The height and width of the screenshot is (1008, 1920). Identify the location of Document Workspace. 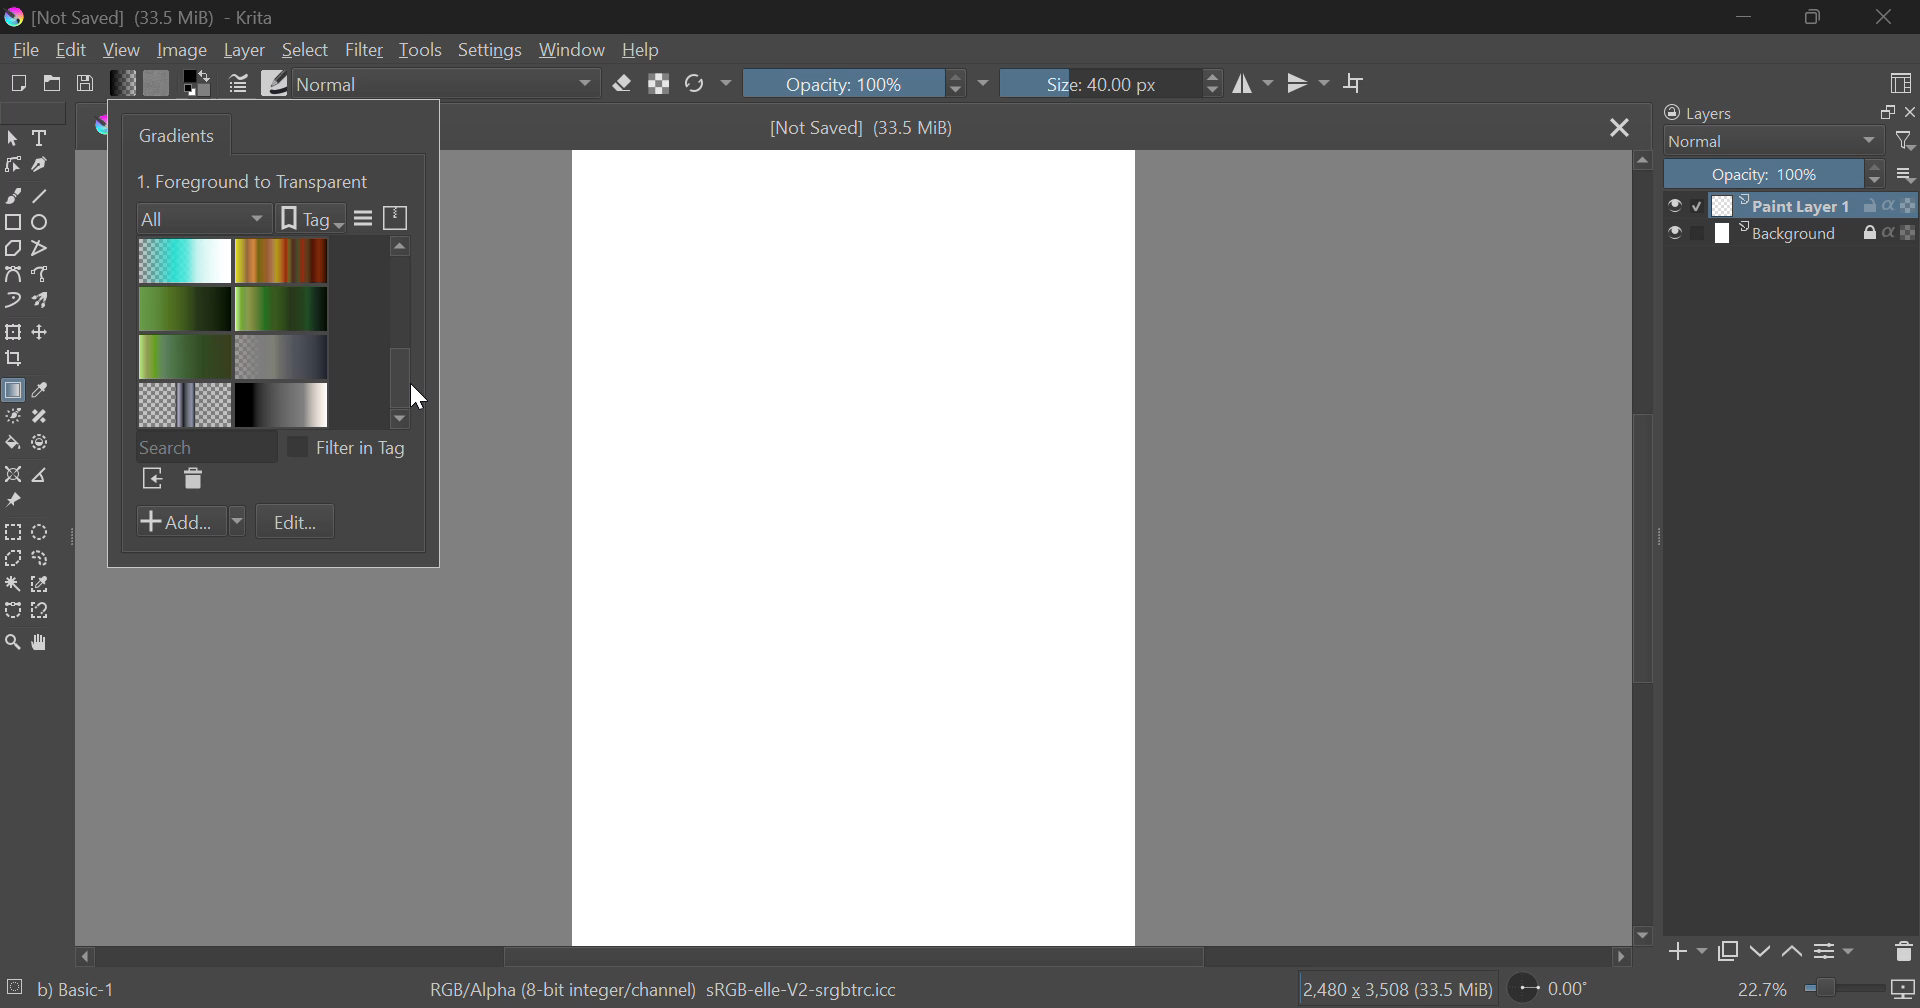
(853, 546).